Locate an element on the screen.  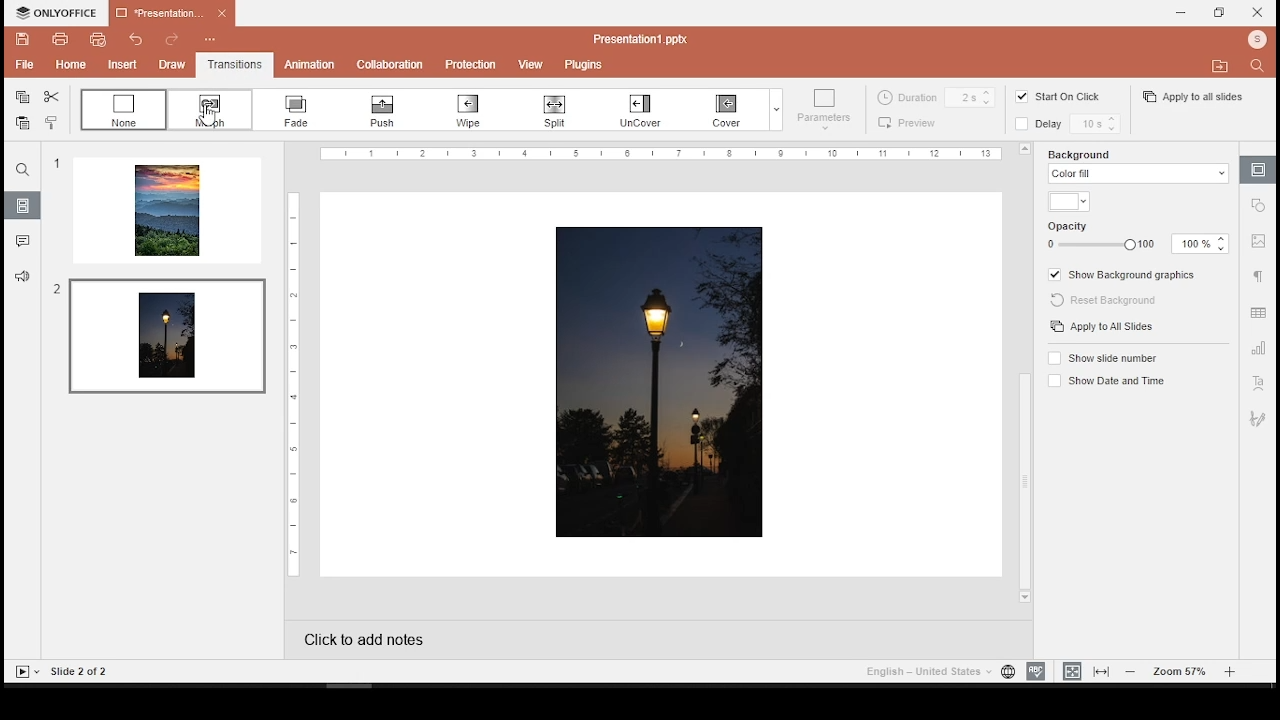
subscript is located at coordinates (125, 111).